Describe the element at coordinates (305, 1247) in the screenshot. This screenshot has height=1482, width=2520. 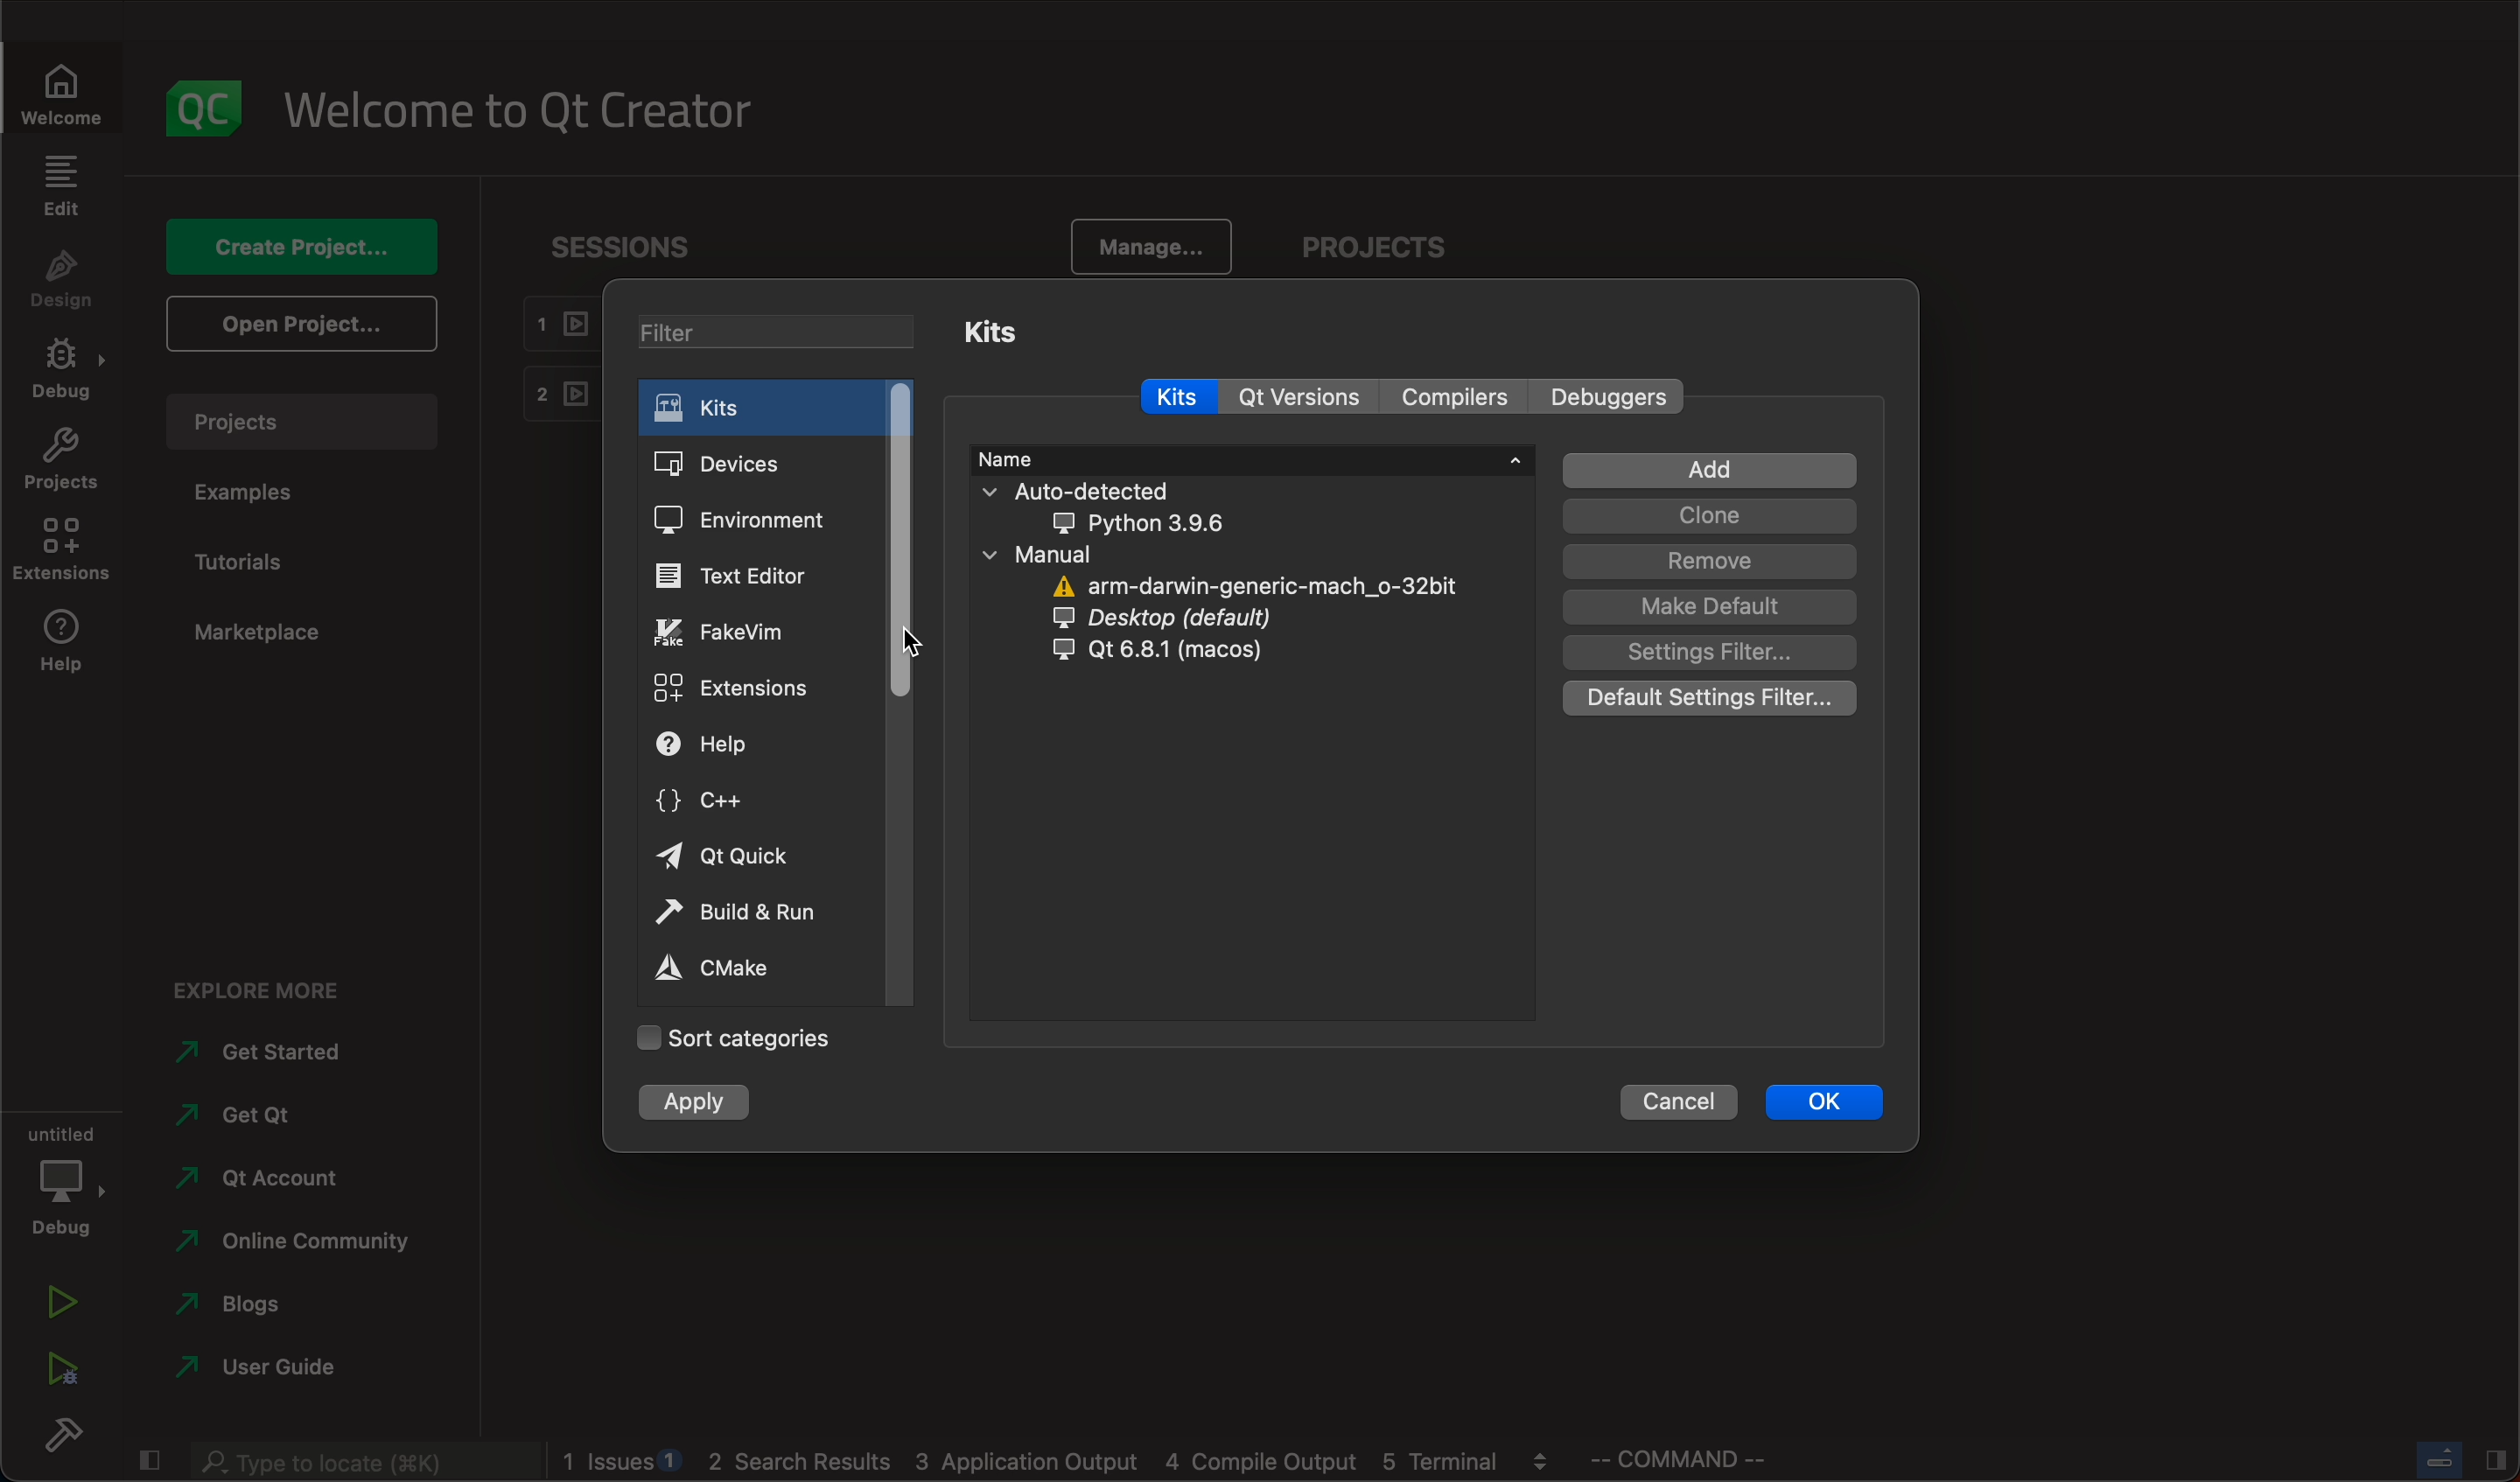
I see `community` at that location.